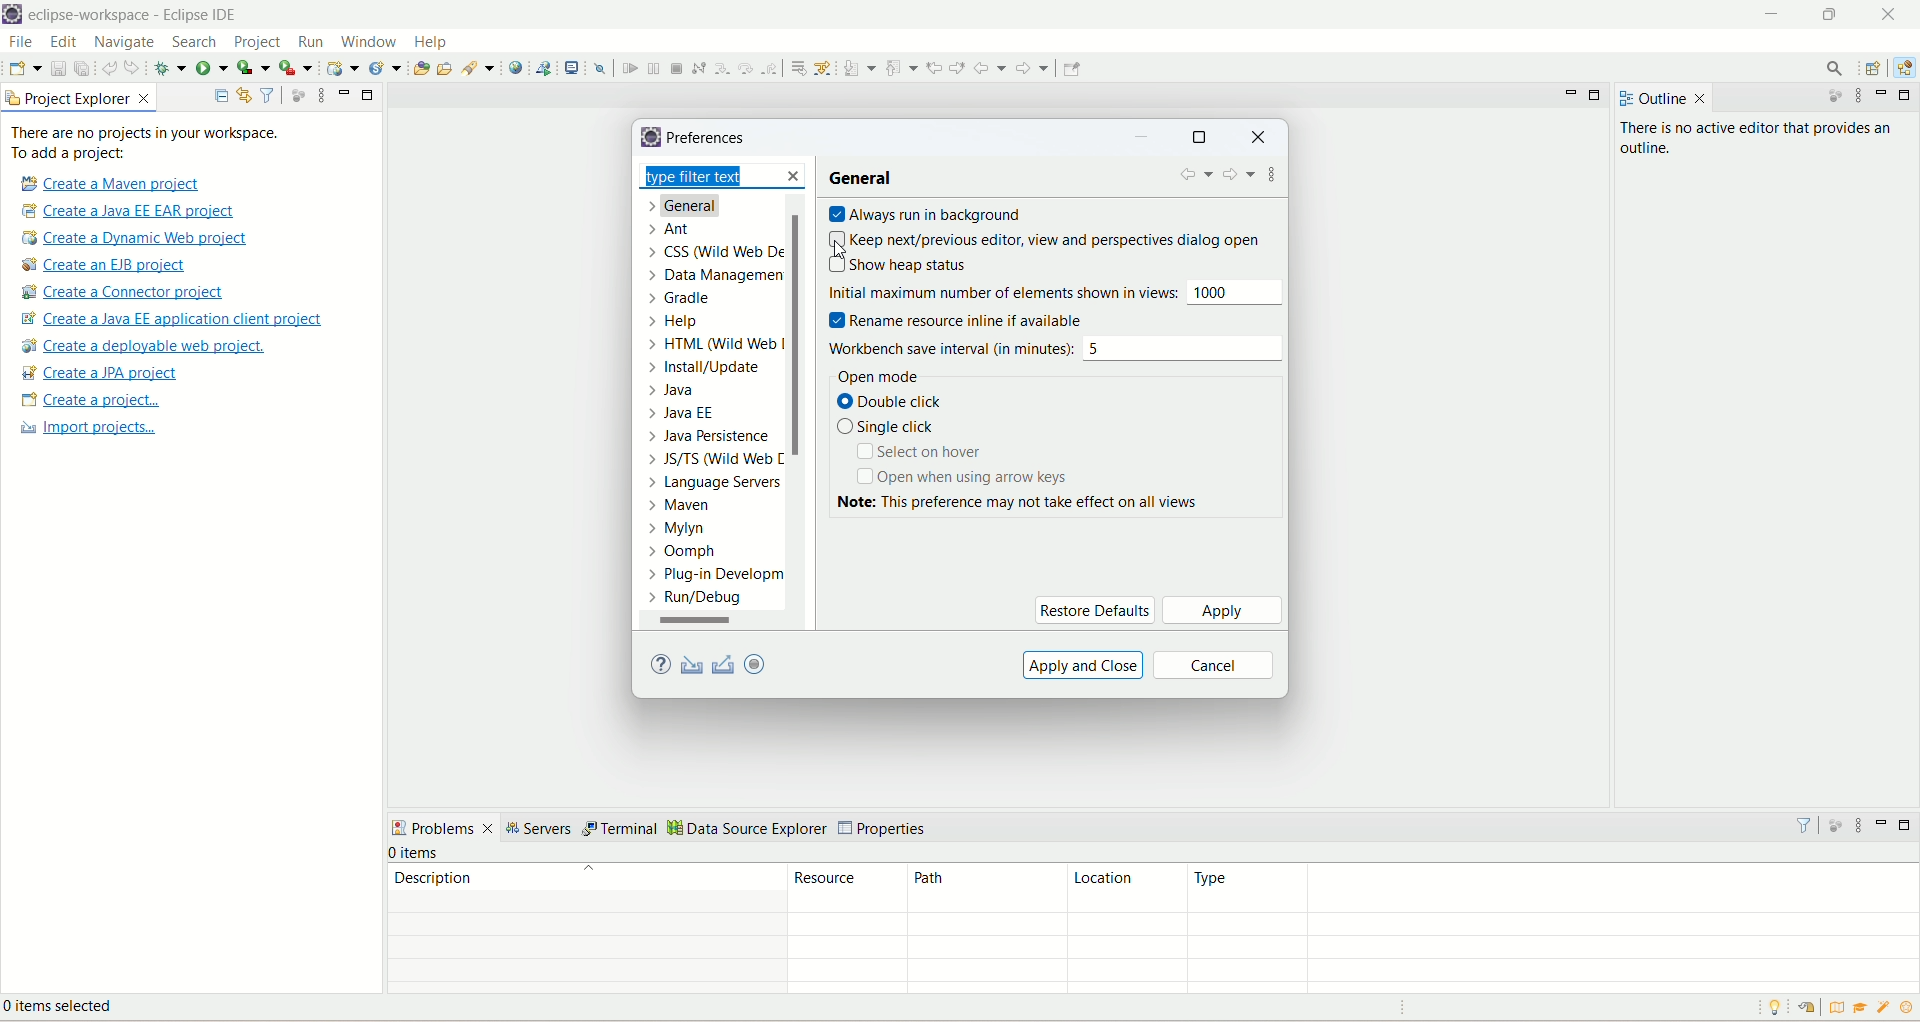 This screenshot has width=1920, height=1022. What do you see at coordinates (679, 392) in the screenshot?
I see `Java` at bounding box center [679, 392].